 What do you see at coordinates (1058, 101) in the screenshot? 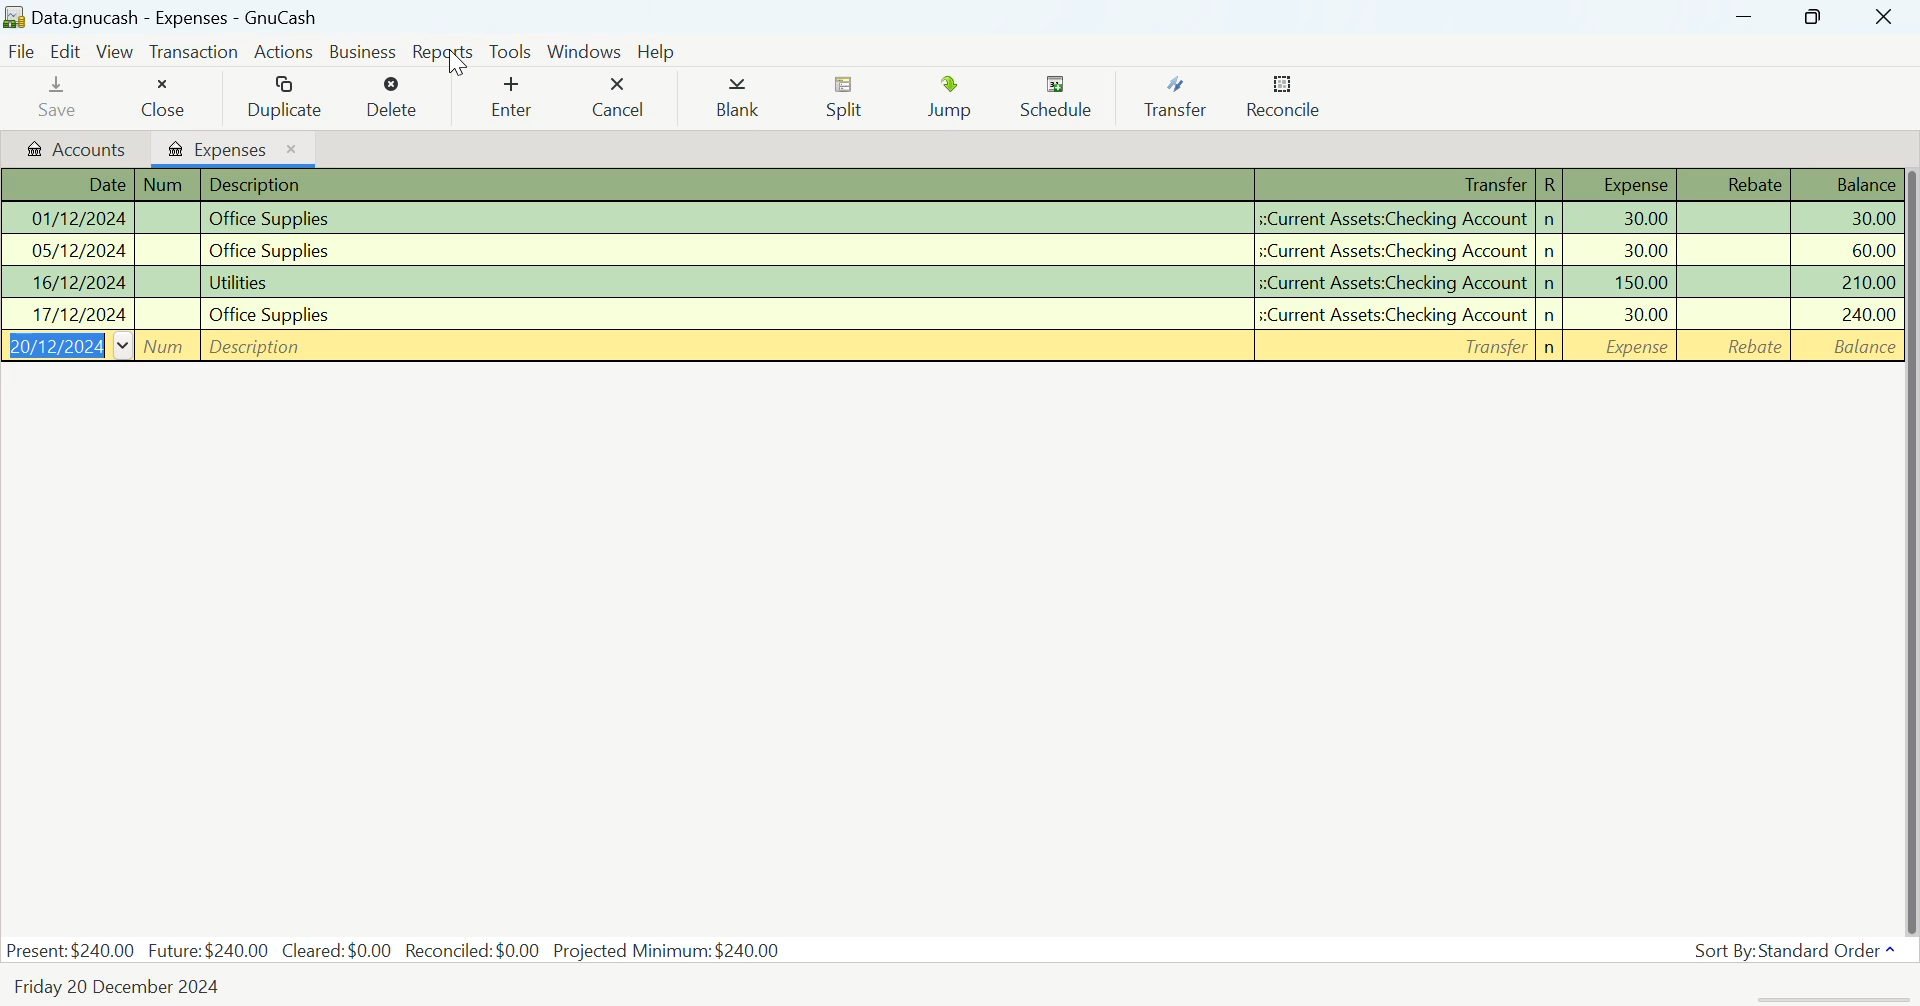
I see `Schedule` at bounding box center [1058, 101].